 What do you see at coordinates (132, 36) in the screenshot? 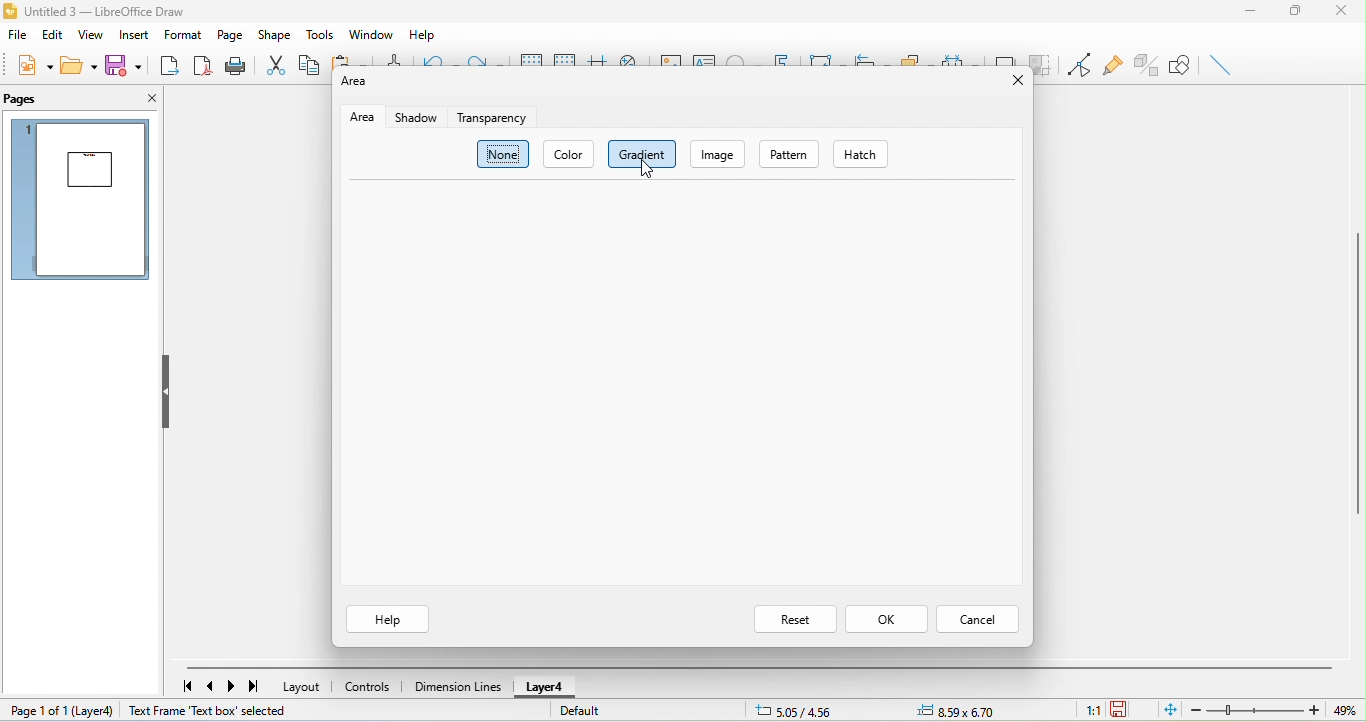
I see `insert` at bounding box center [132, 36].